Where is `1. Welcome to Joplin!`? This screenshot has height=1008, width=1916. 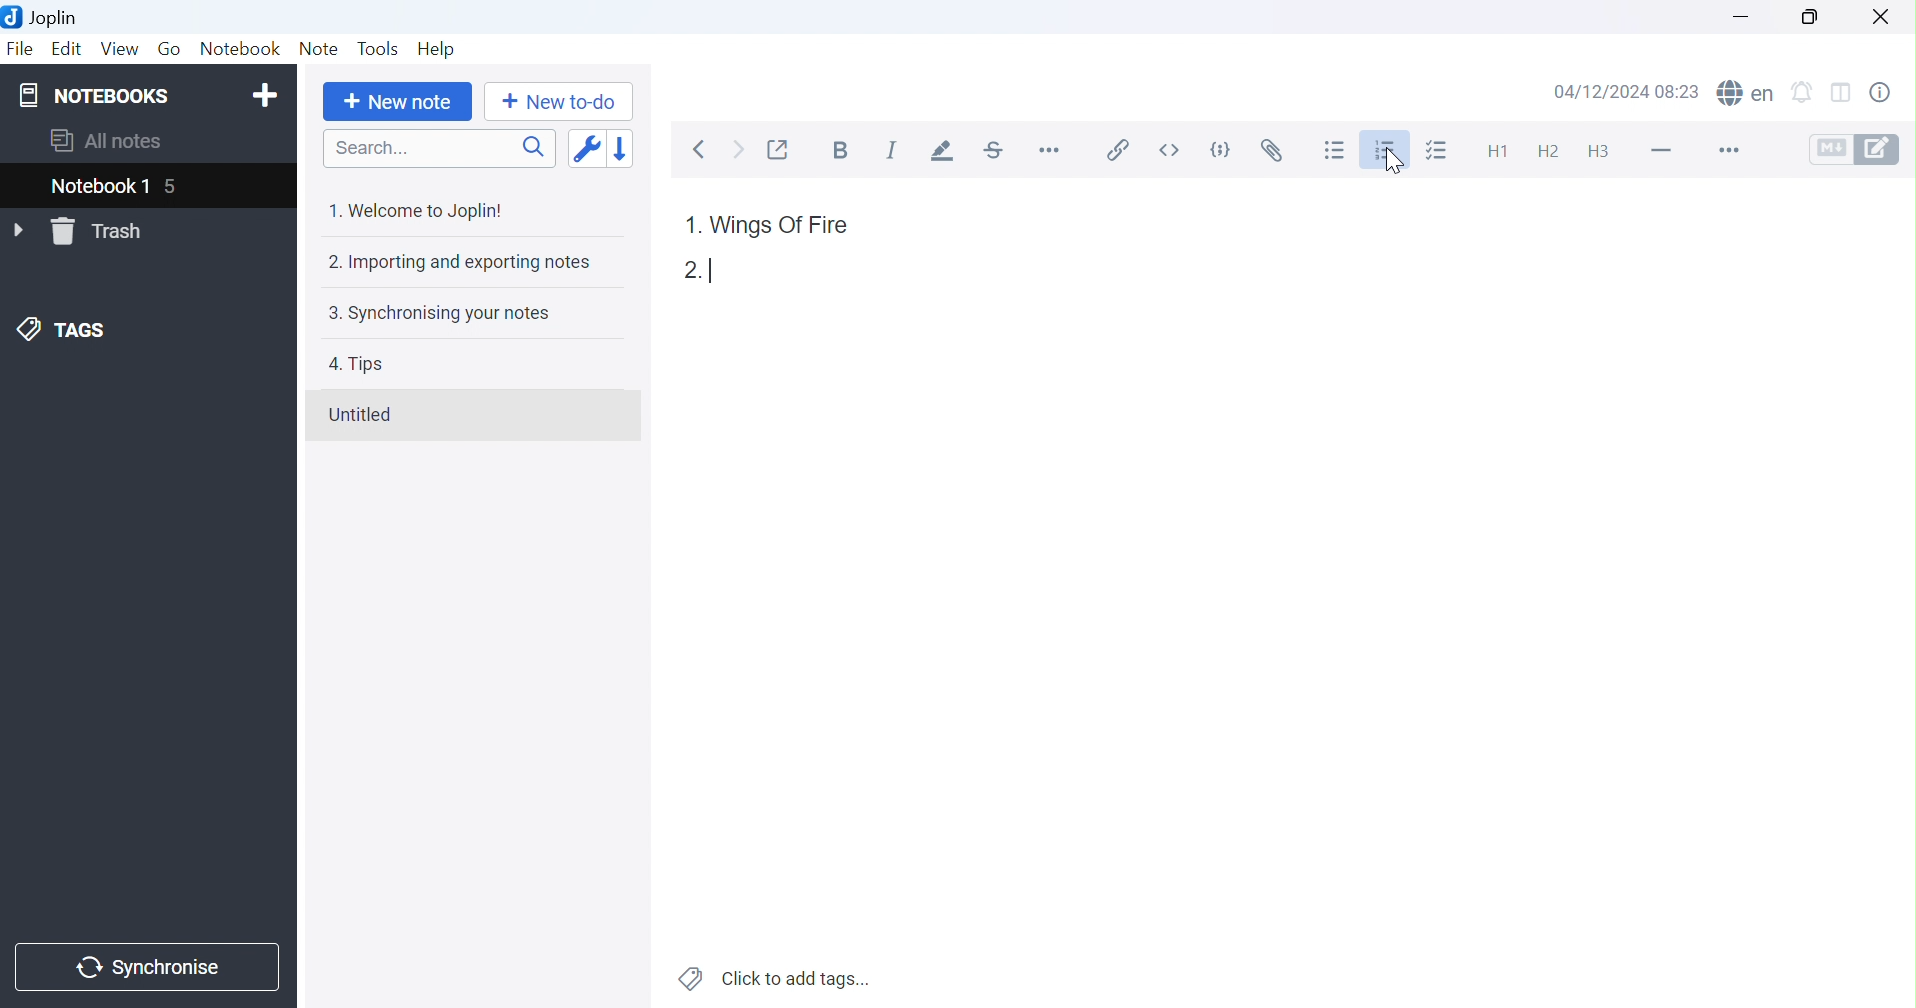 1. Welcome to Joplin! is located at coordinates (414, 210).